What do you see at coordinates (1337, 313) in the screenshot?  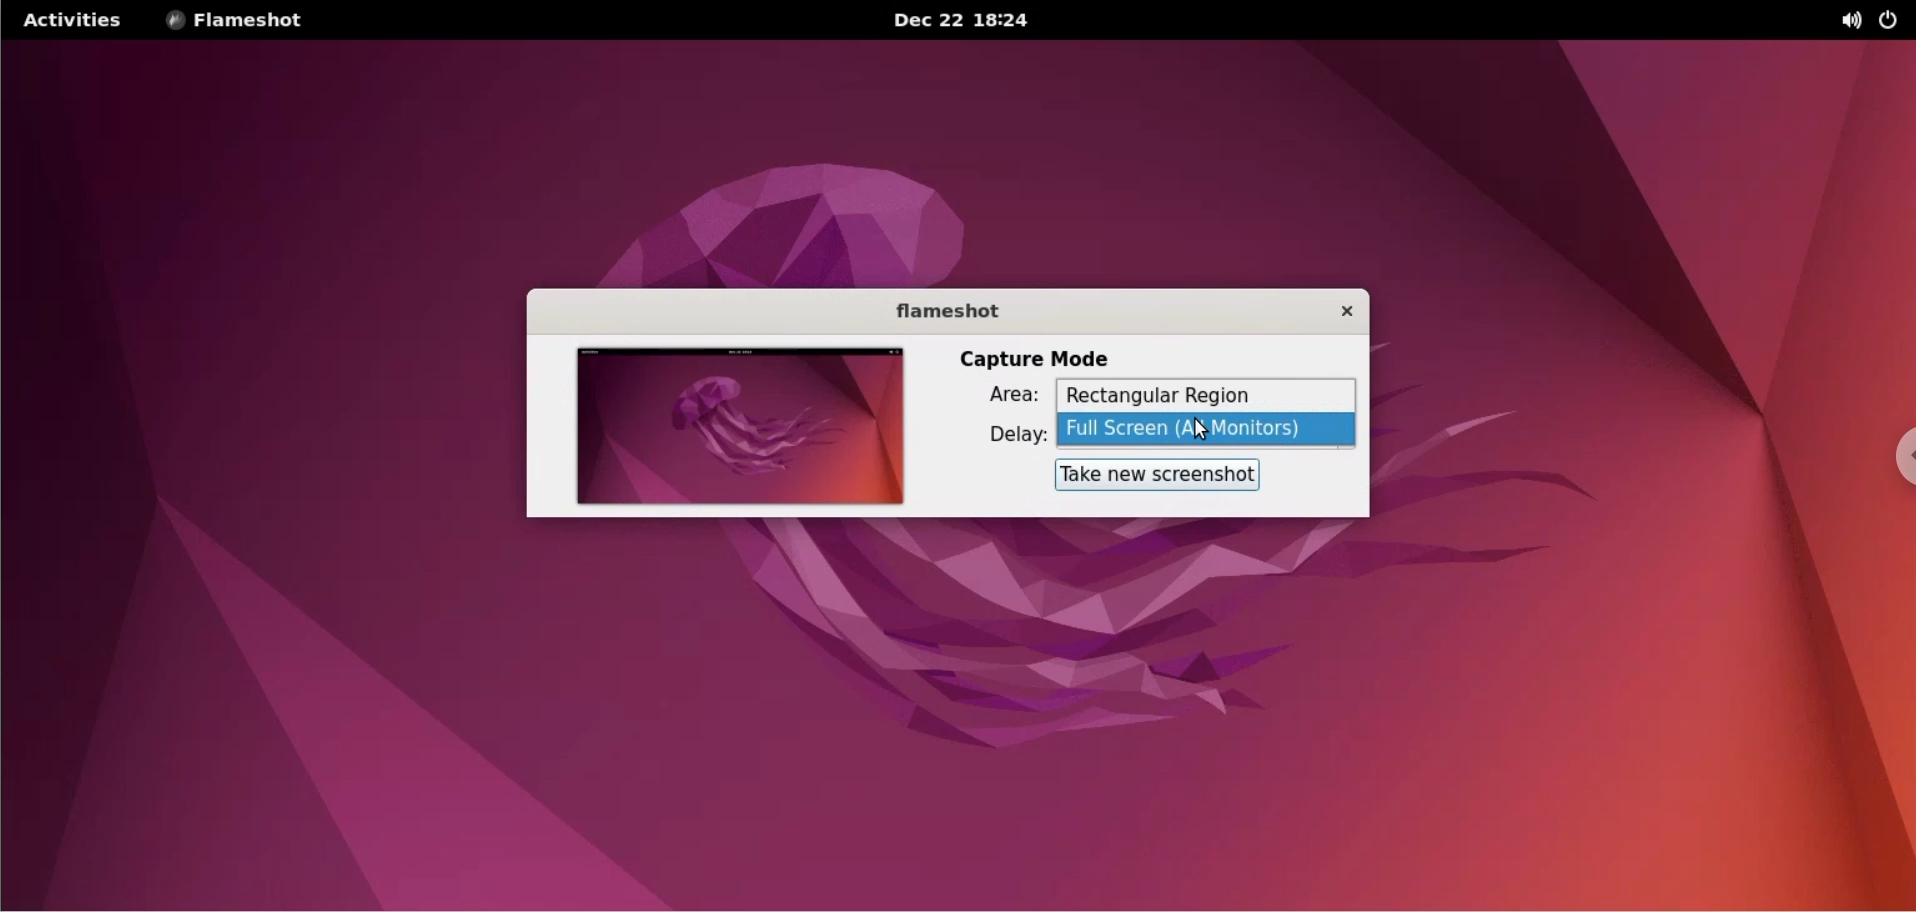 I see `close ` at bounding box center [1337, 313].